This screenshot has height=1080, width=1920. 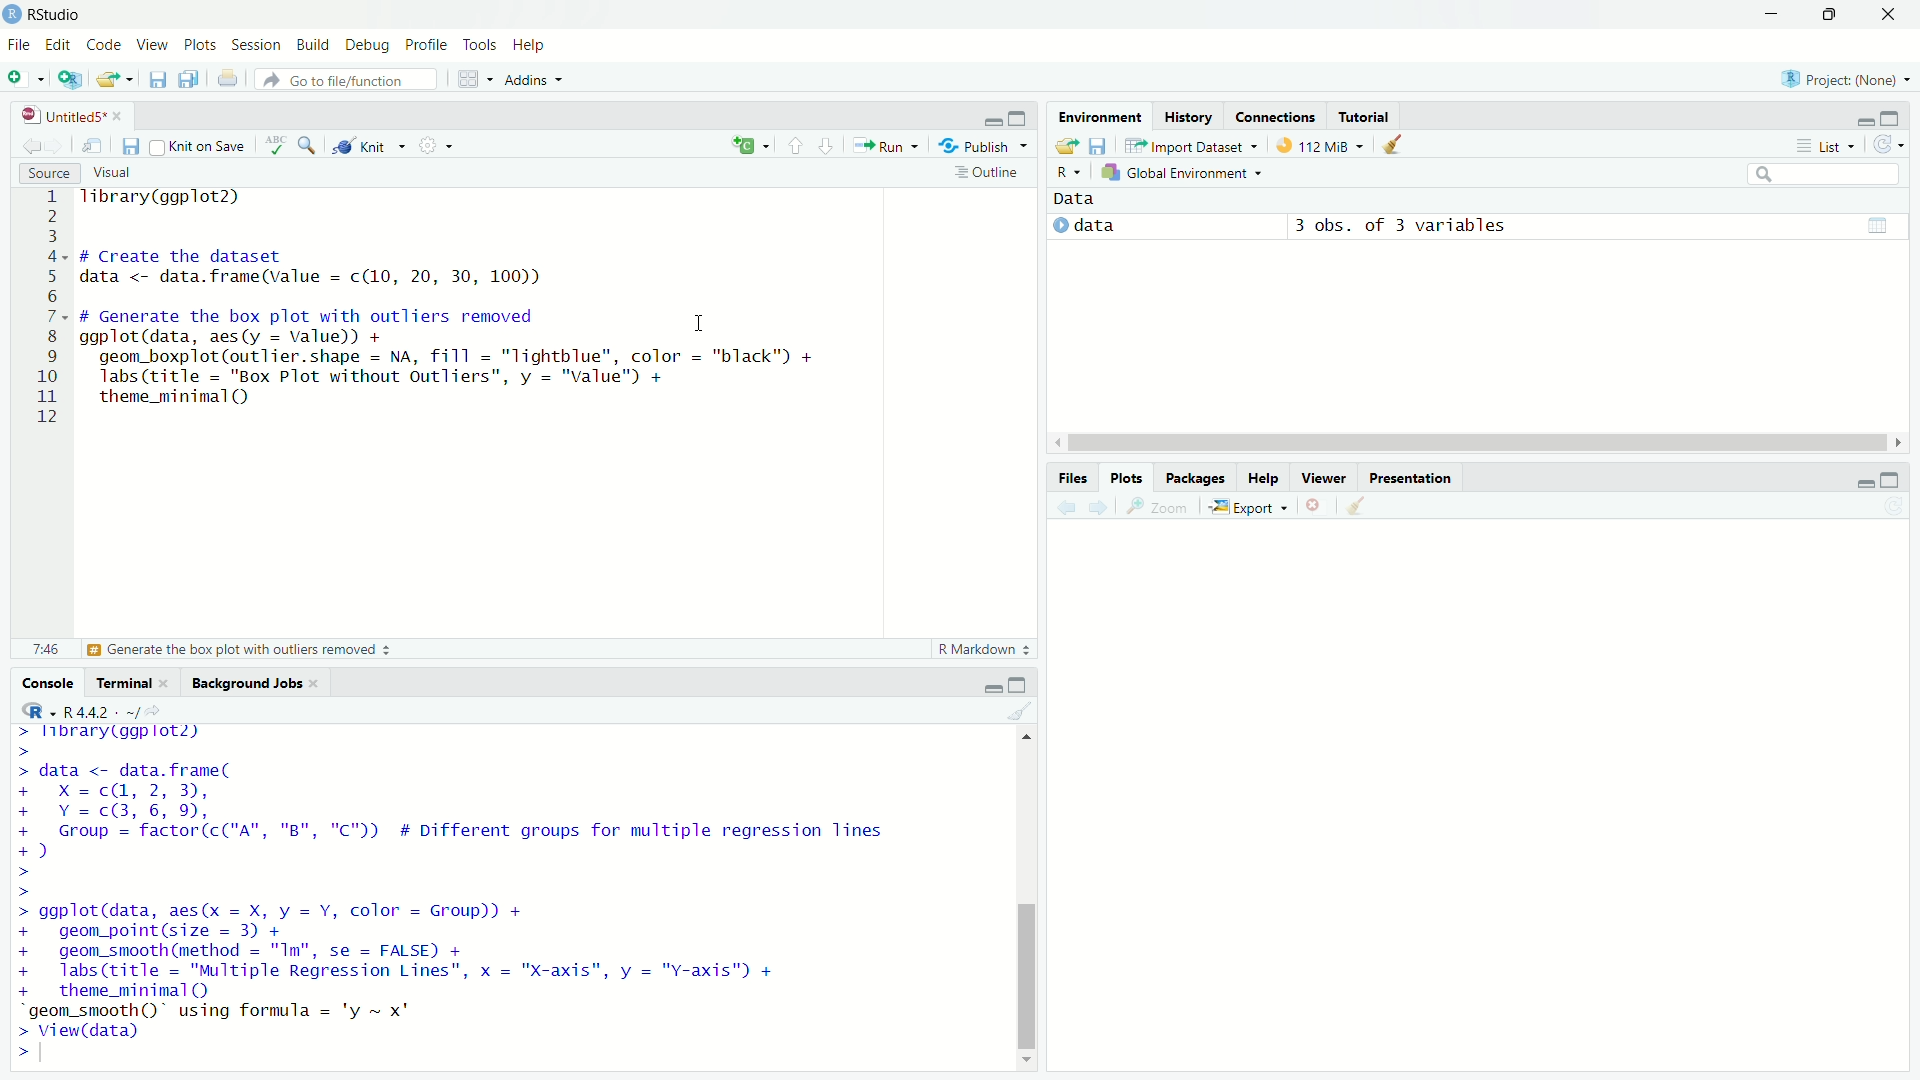 What do you see at coordinates (430, 46) in the screenshot?
I see `Profile` at bounding box center [430, 46].